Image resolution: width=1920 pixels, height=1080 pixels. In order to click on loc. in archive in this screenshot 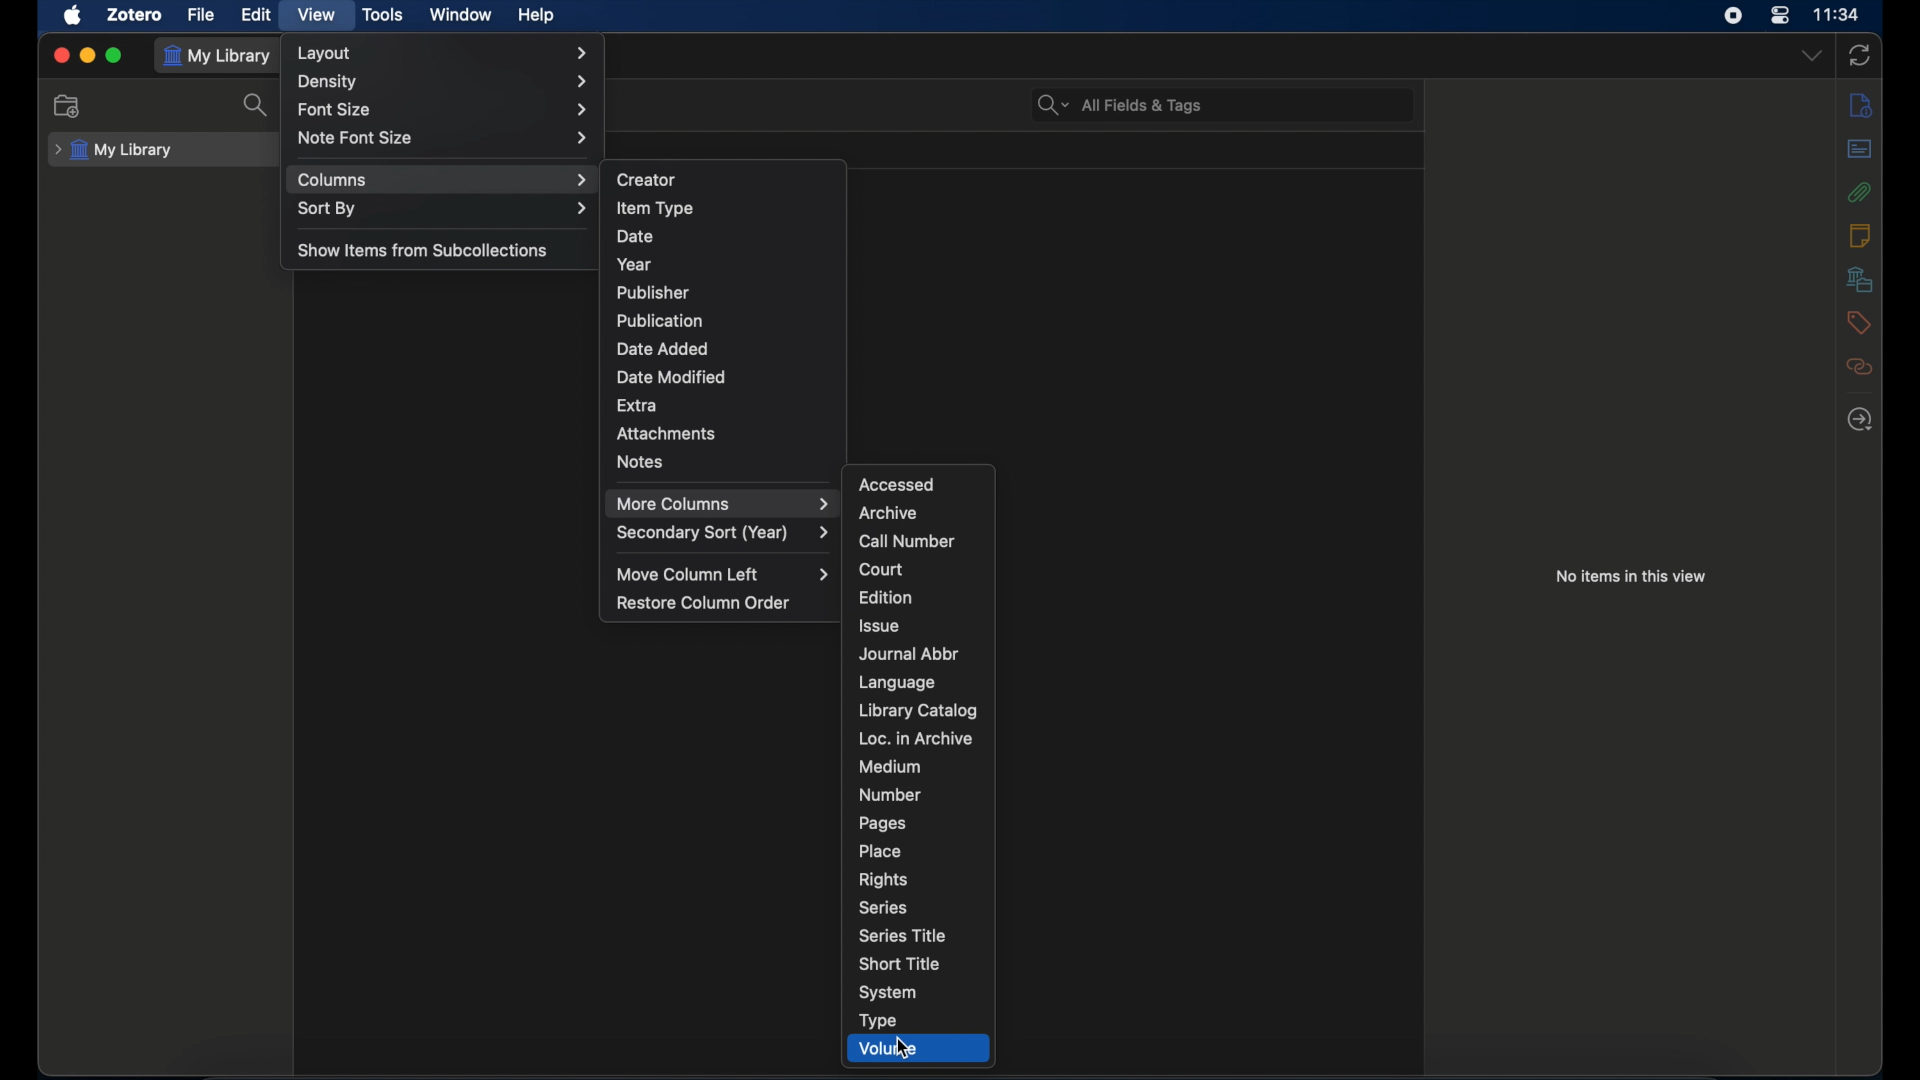, I will do `click(914, 738)`.